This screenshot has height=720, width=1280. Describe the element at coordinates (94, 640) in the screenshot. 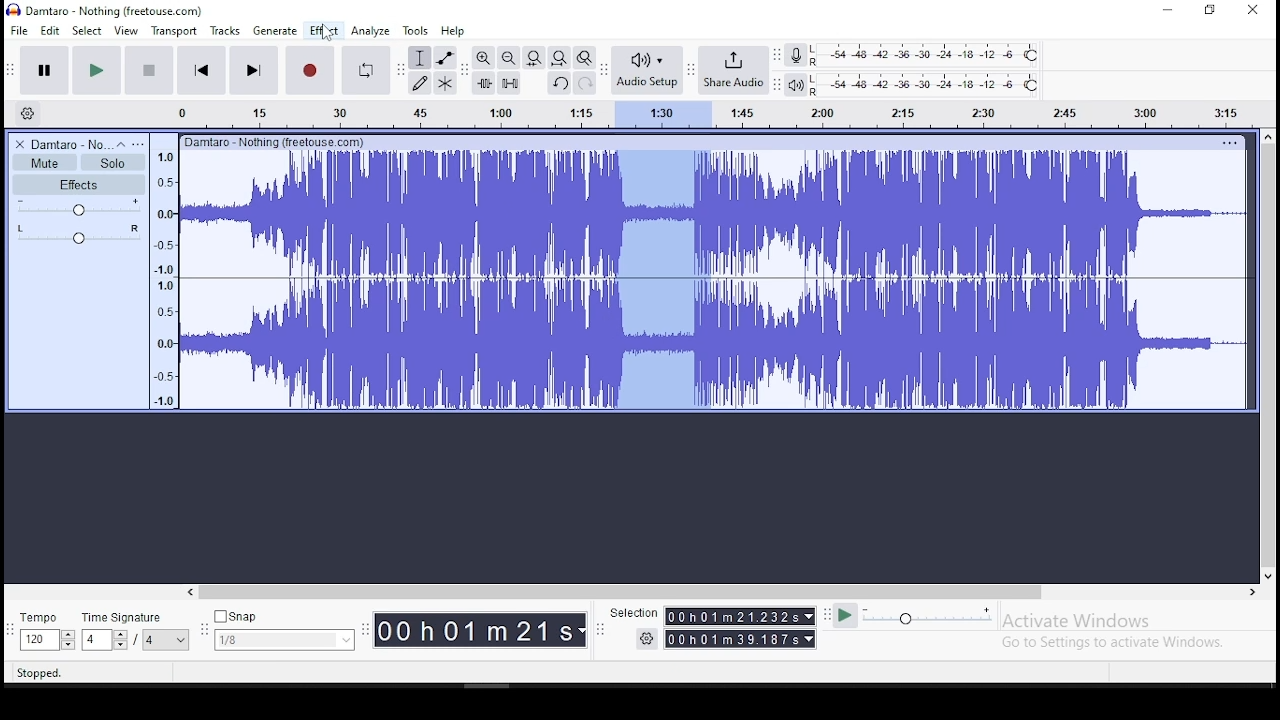

I see `4` at that location.